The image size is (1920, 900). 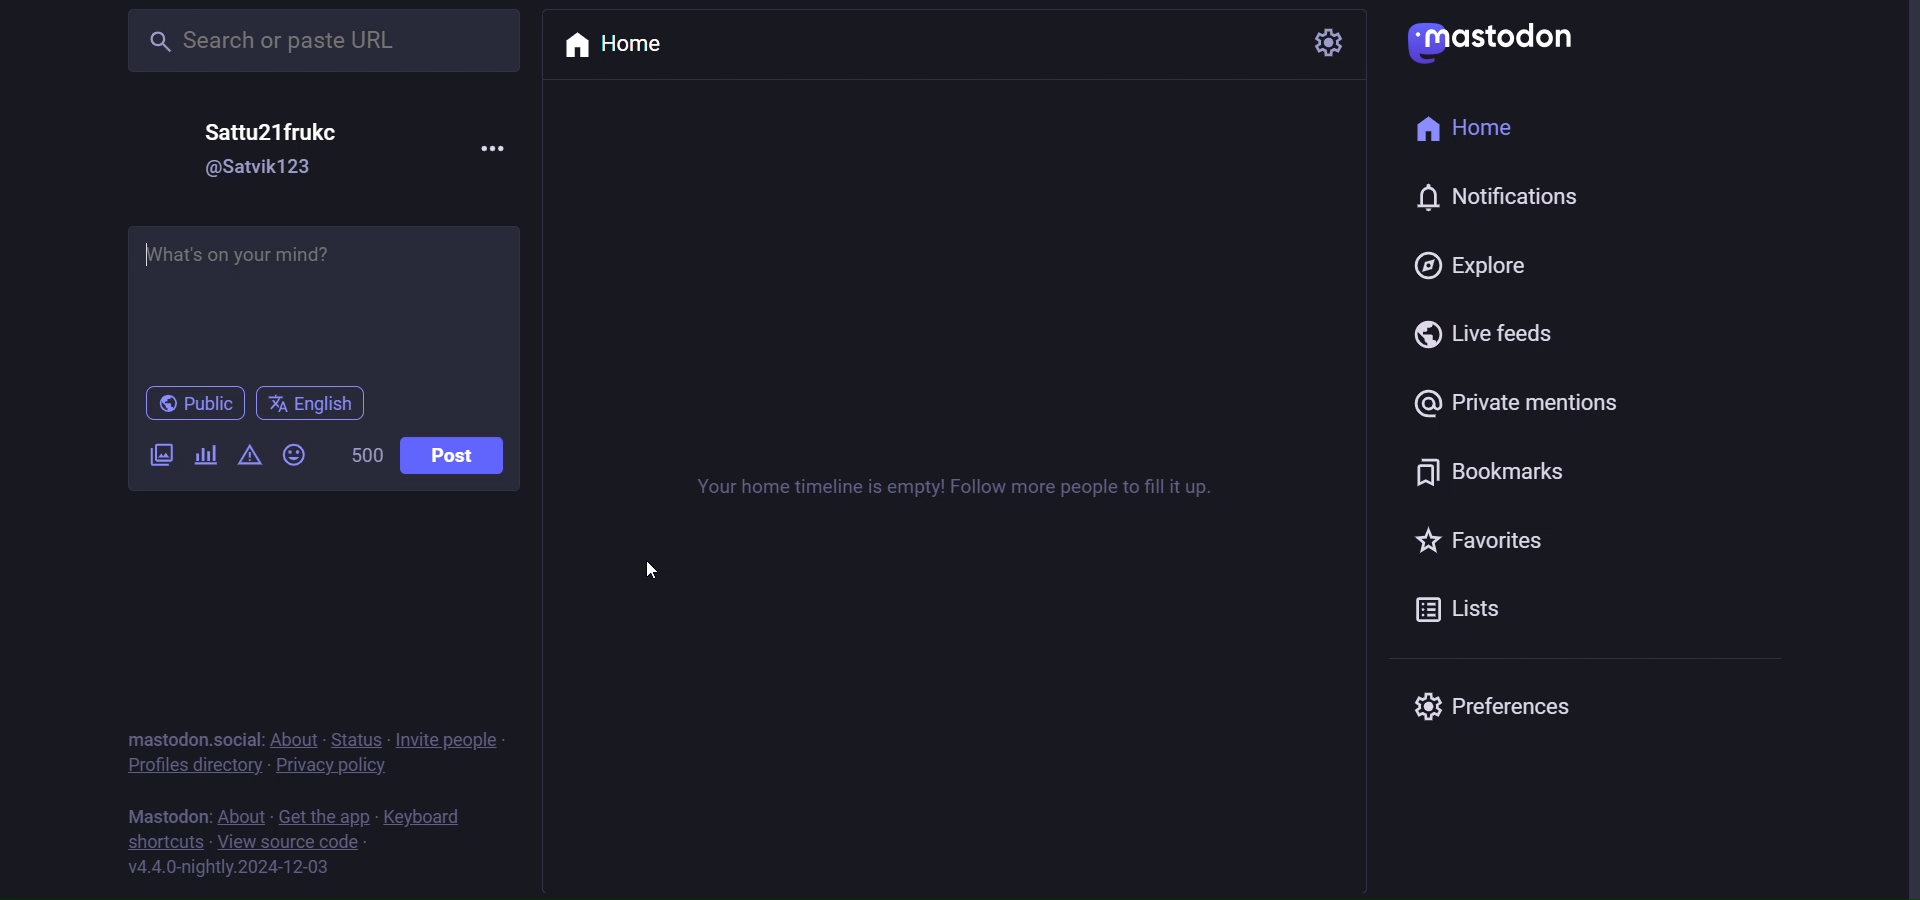 What do you see at coordinates (253, 455) in the screenshot?
I see `content warning` at bounding box center [253, 455].